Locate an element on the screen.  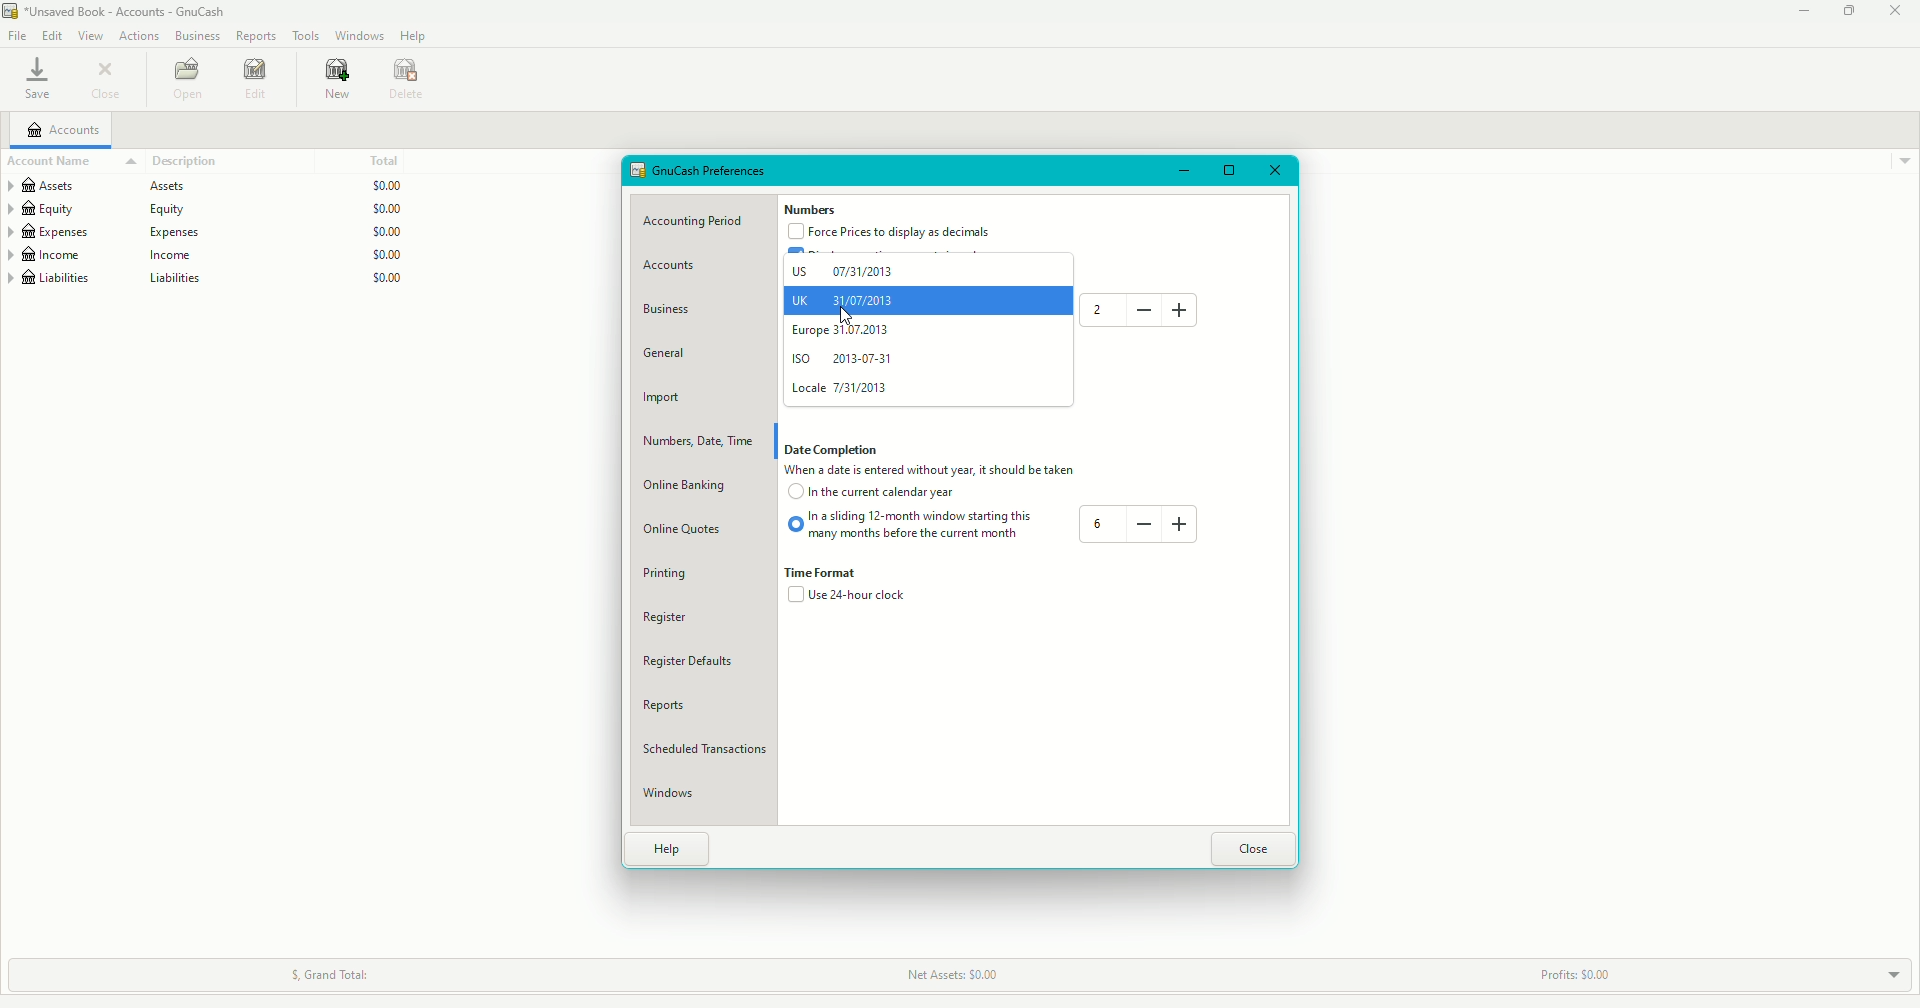
Sliding 12-month window is located at coordinates (914, 526).